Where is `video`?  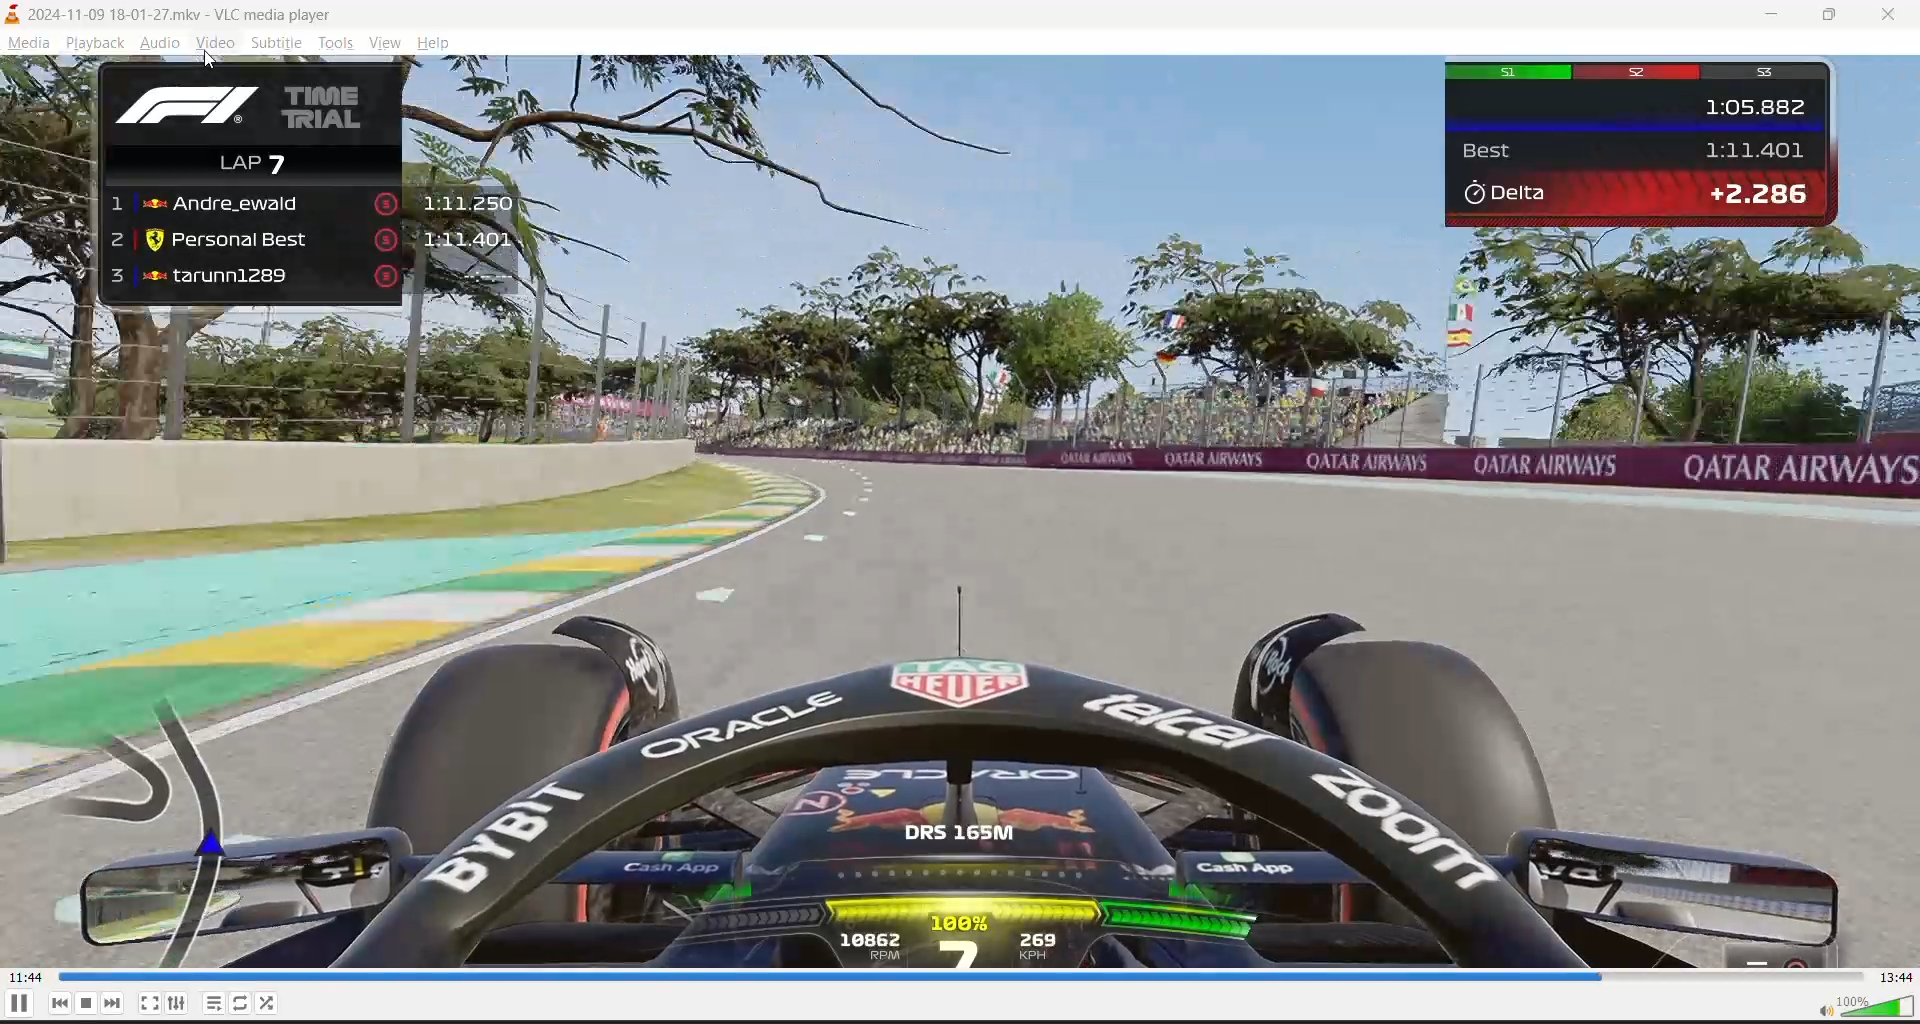
video is located at coordinates (219, 44).